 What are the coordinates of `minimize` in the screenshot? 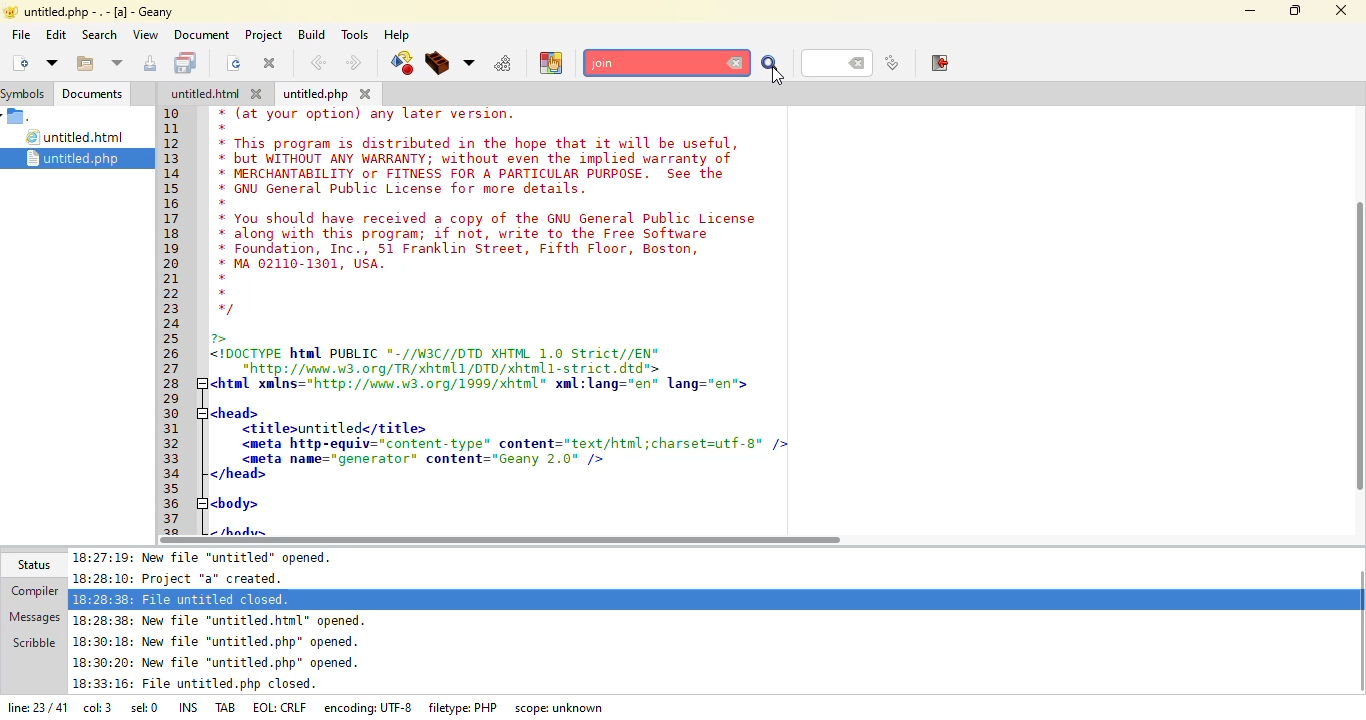 It's located at (1250, 10).